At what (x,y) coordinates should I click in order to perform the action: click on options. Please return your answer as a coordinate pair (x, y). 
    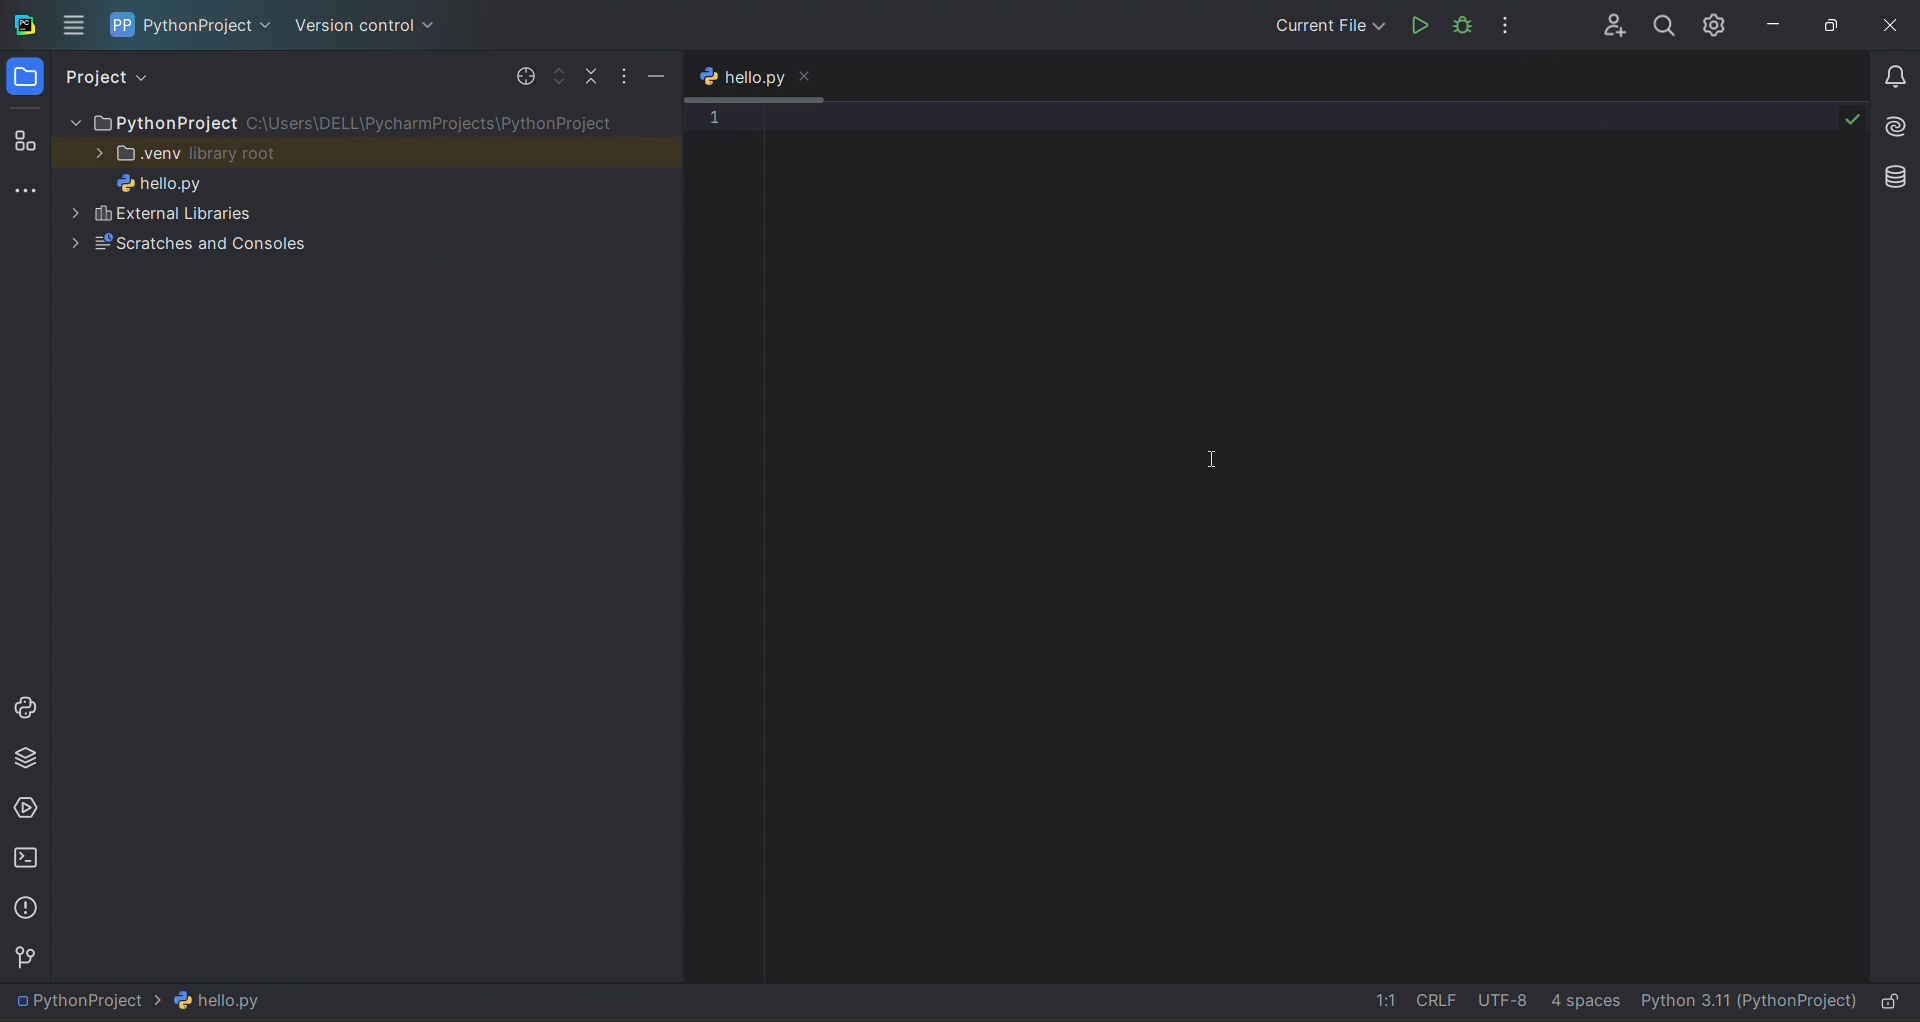
    Looking at the image, I should click on (1514, 26).